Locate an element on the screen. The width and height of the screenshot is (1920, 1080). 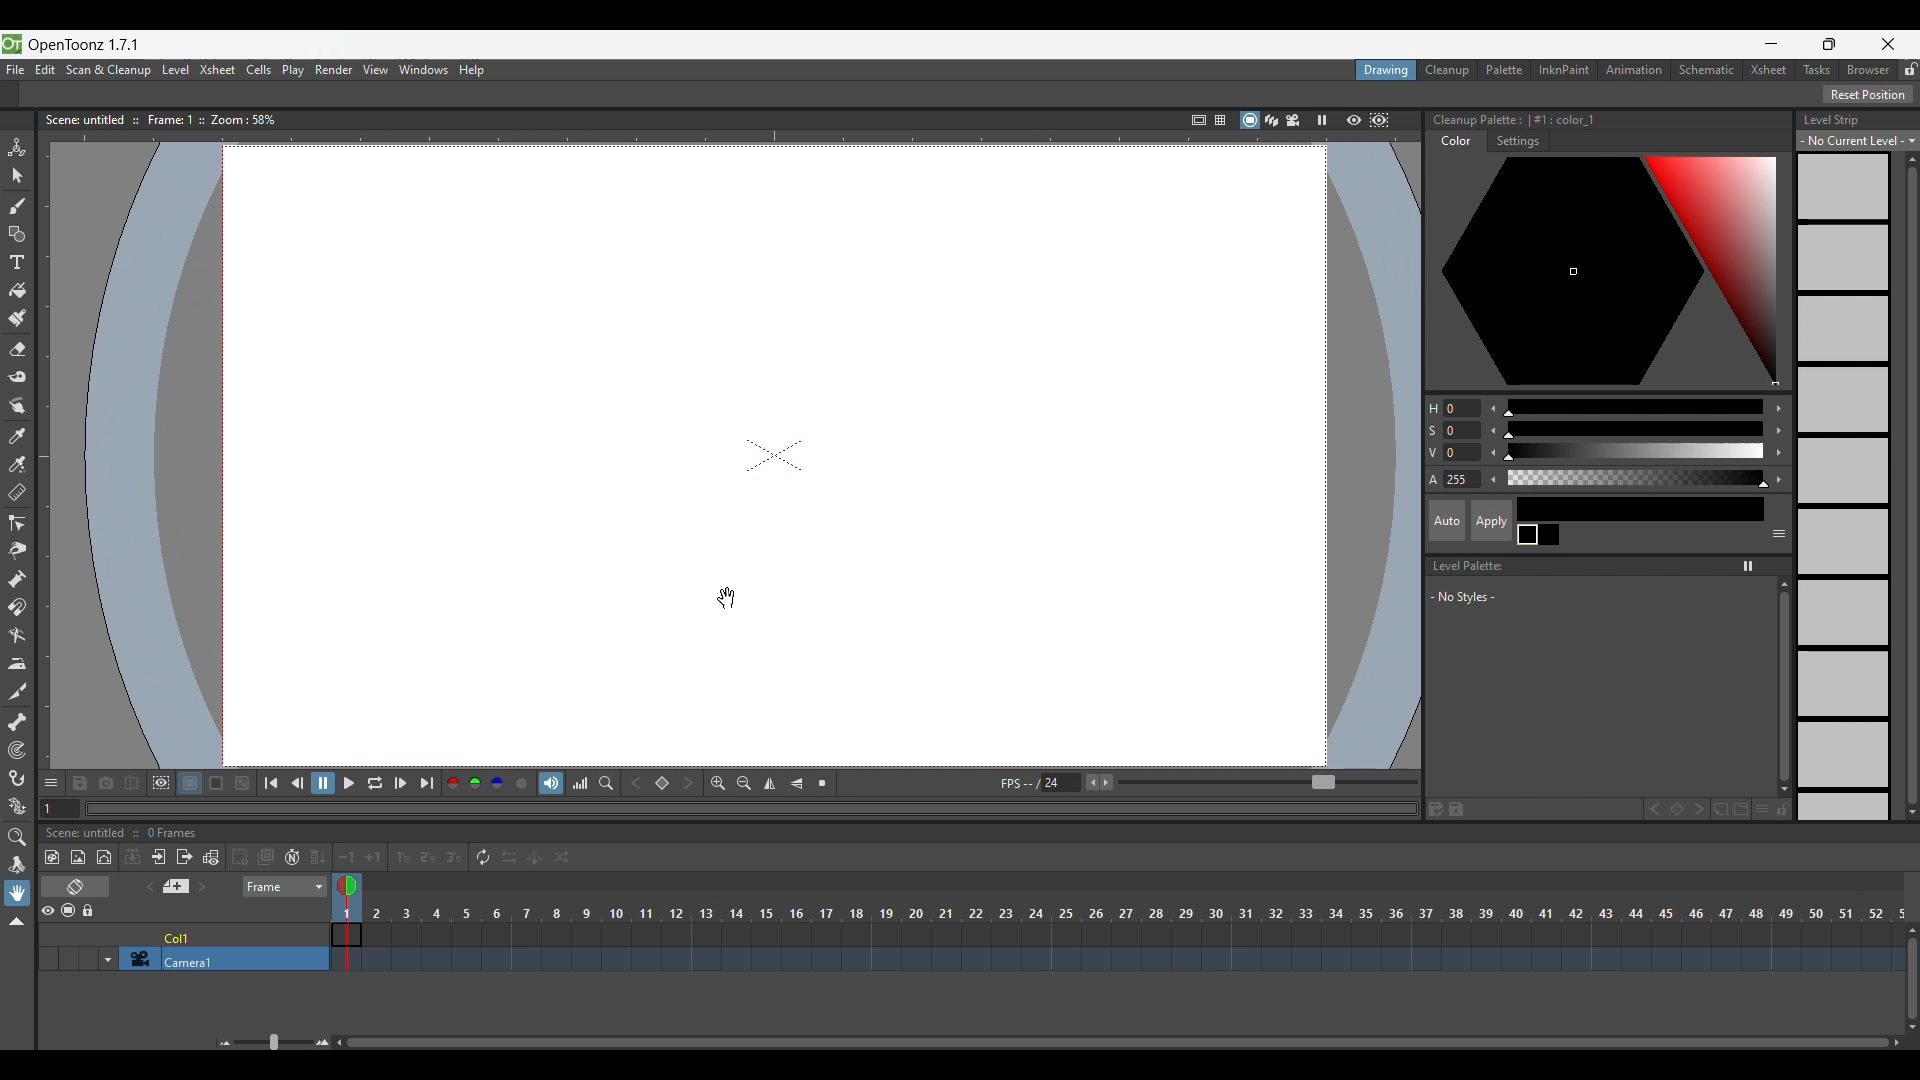
Histogram is located at coordinates (580, 783).